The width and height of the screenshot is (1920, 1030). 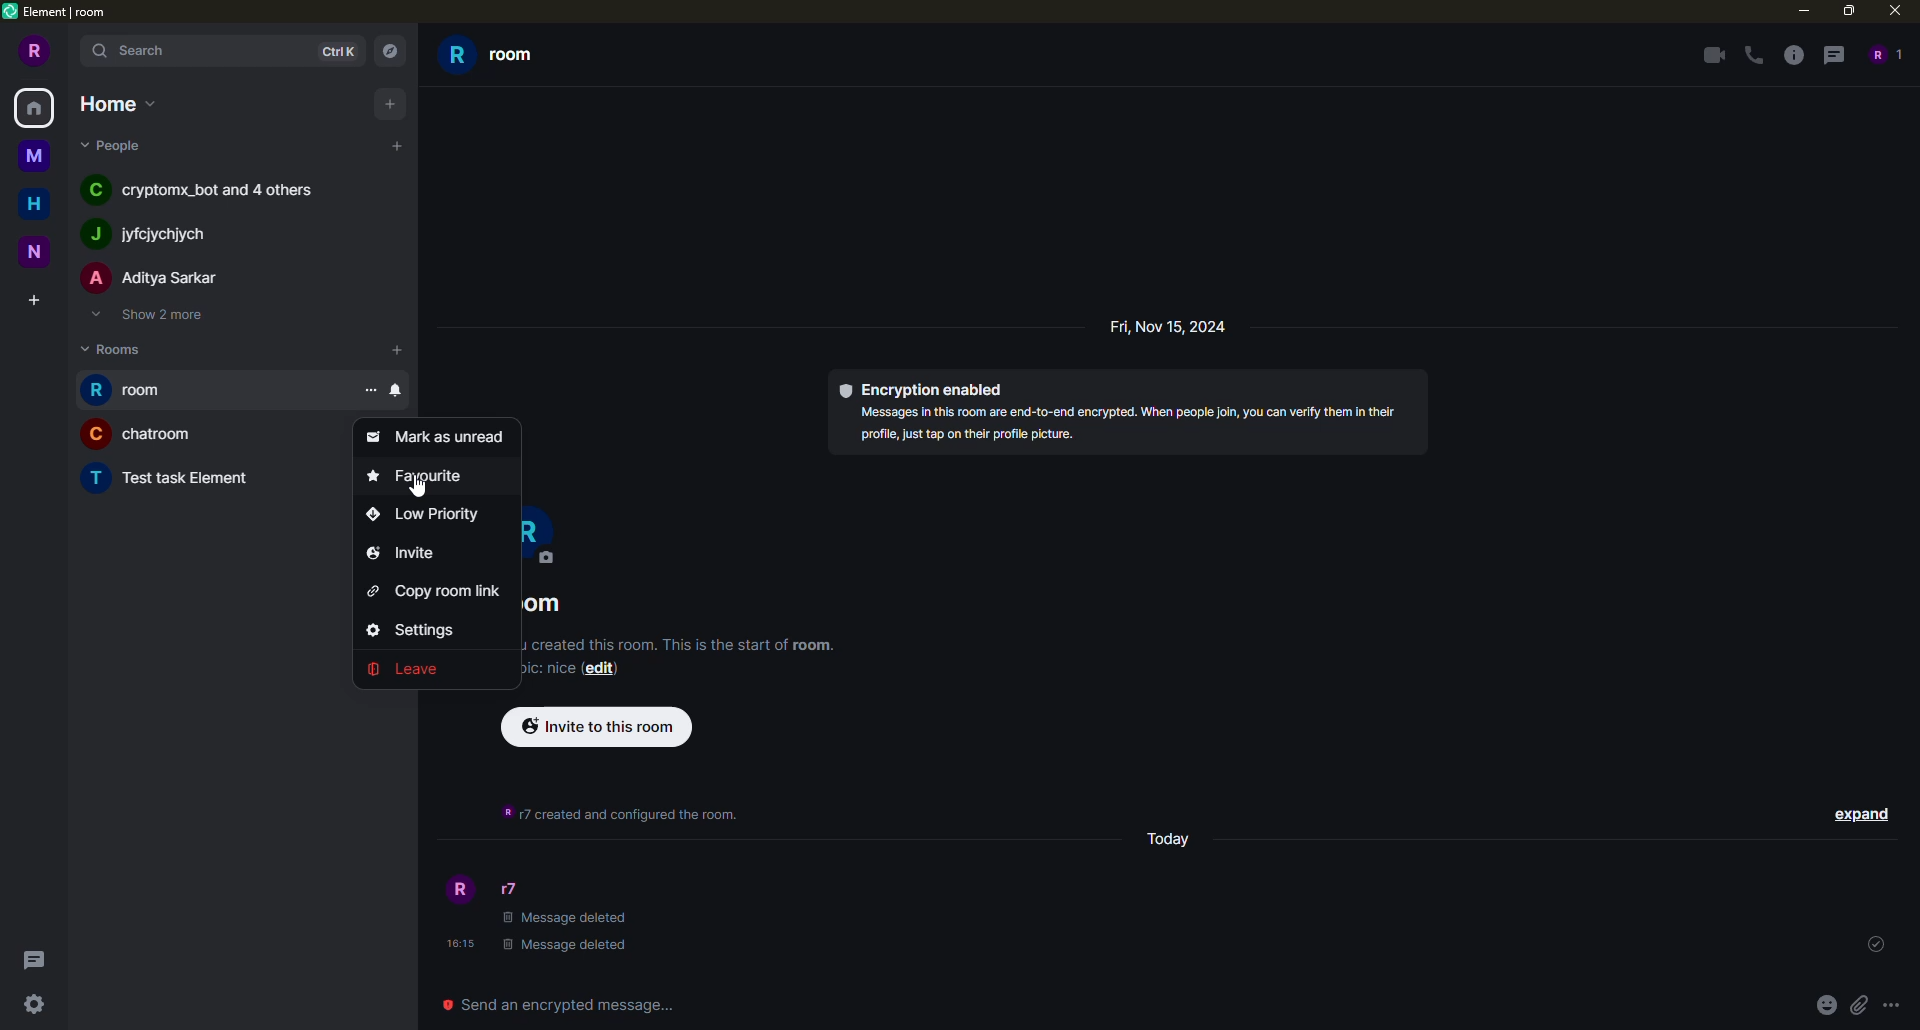 I want to click on add, so click(x=390, y=102).